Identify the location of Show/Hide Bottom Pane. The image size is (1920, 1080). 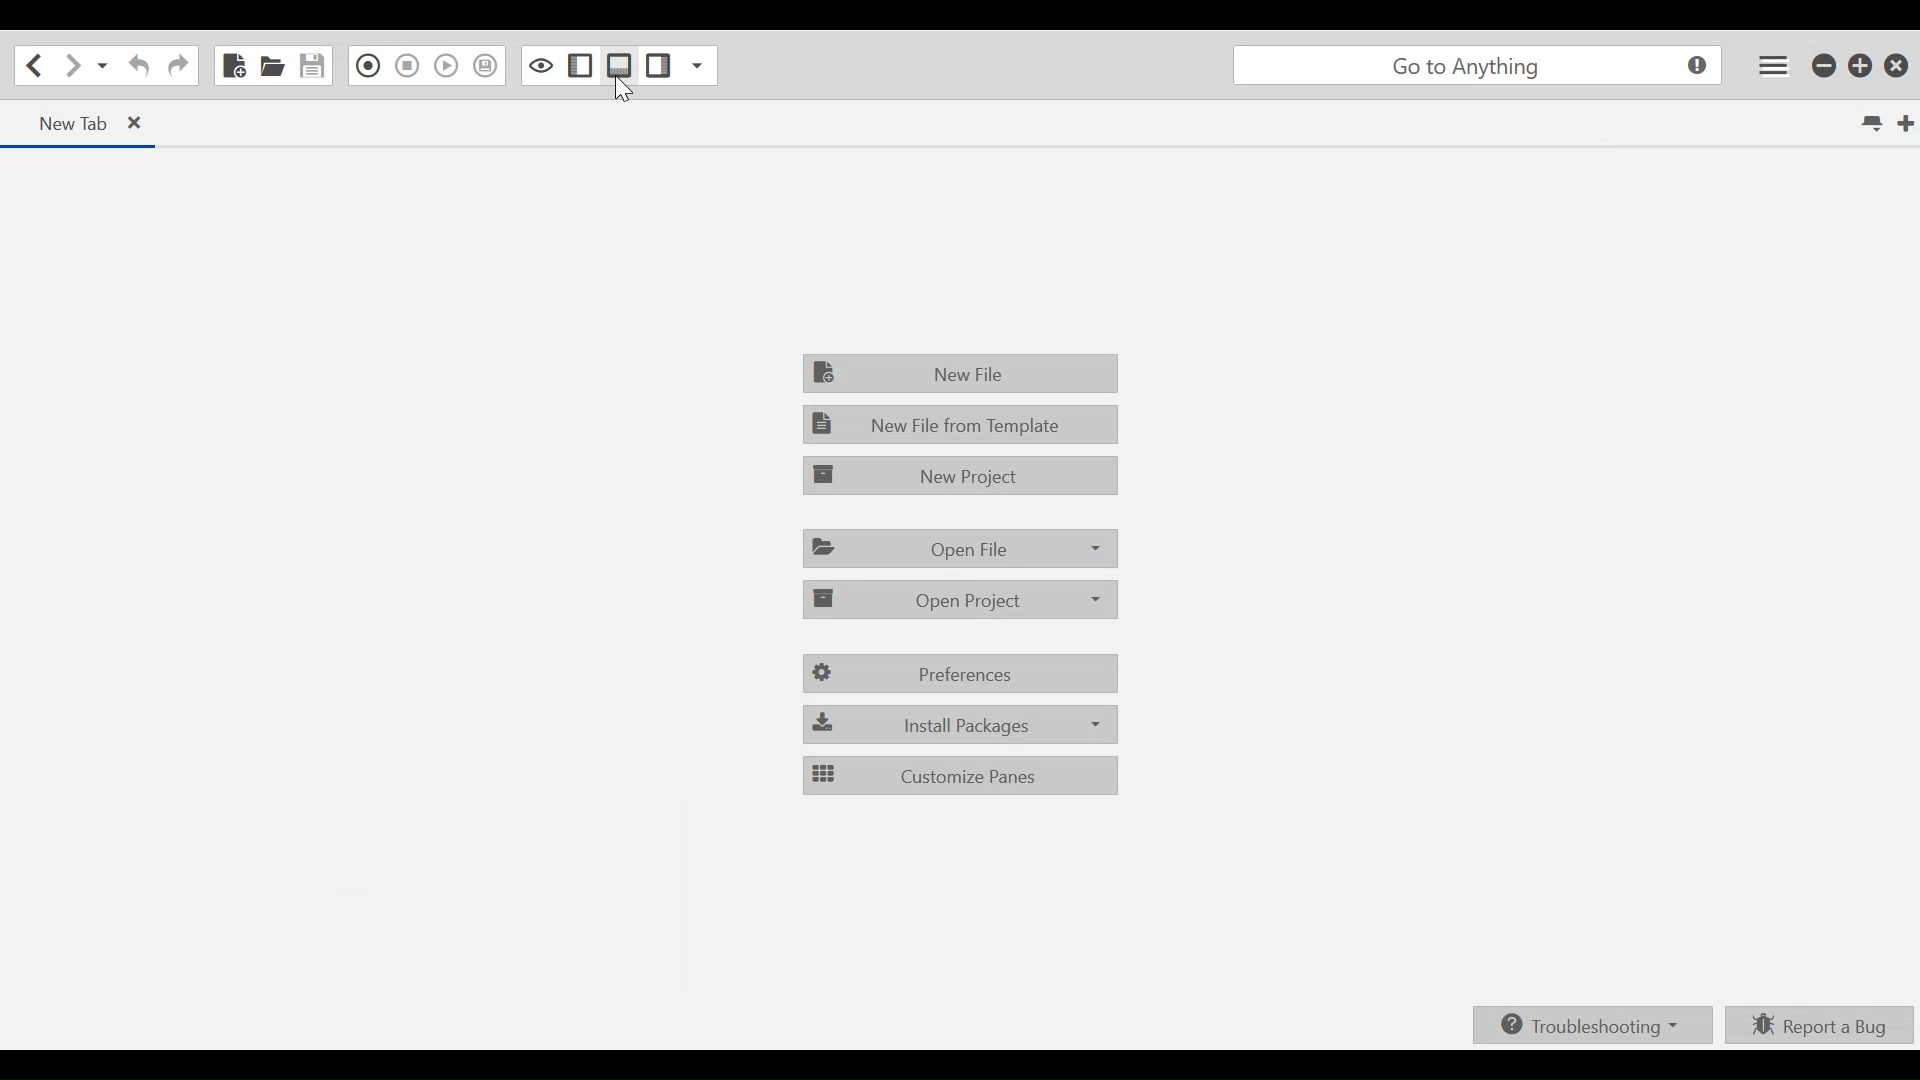
(621, 66).